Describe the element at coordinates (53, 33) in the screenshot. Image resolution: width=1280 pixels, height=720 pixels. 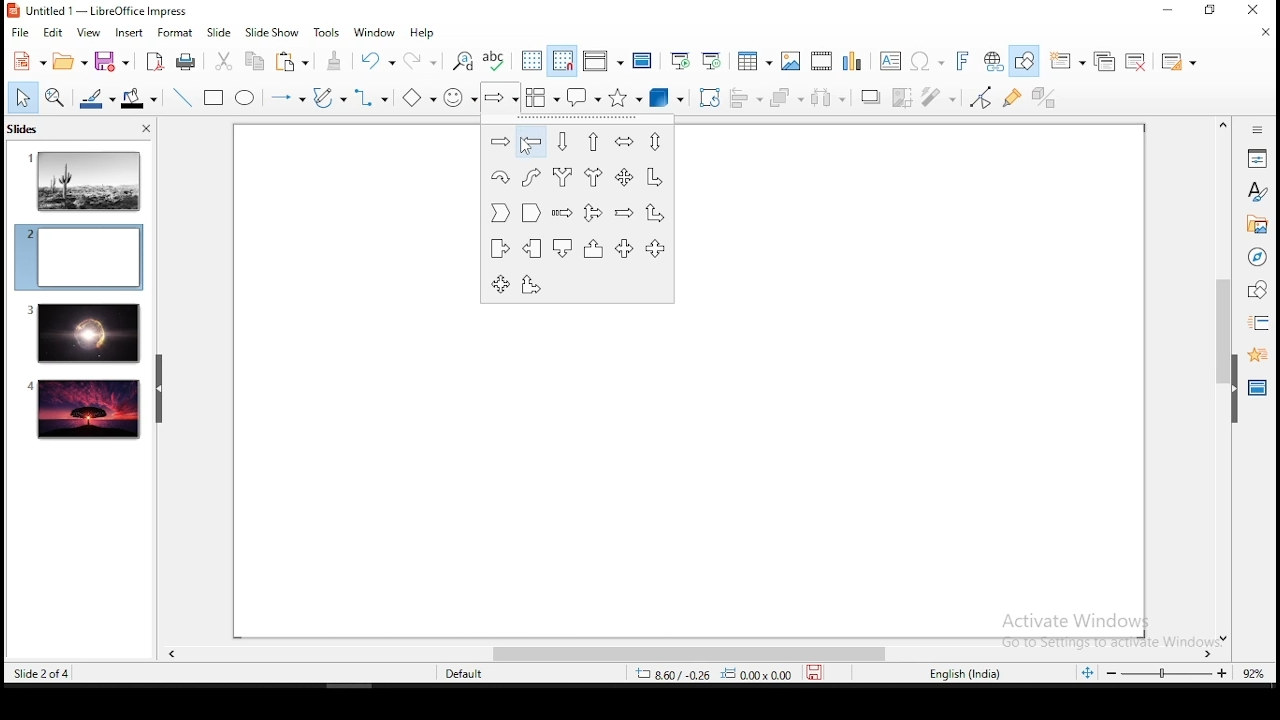
I see `edit` at that location.